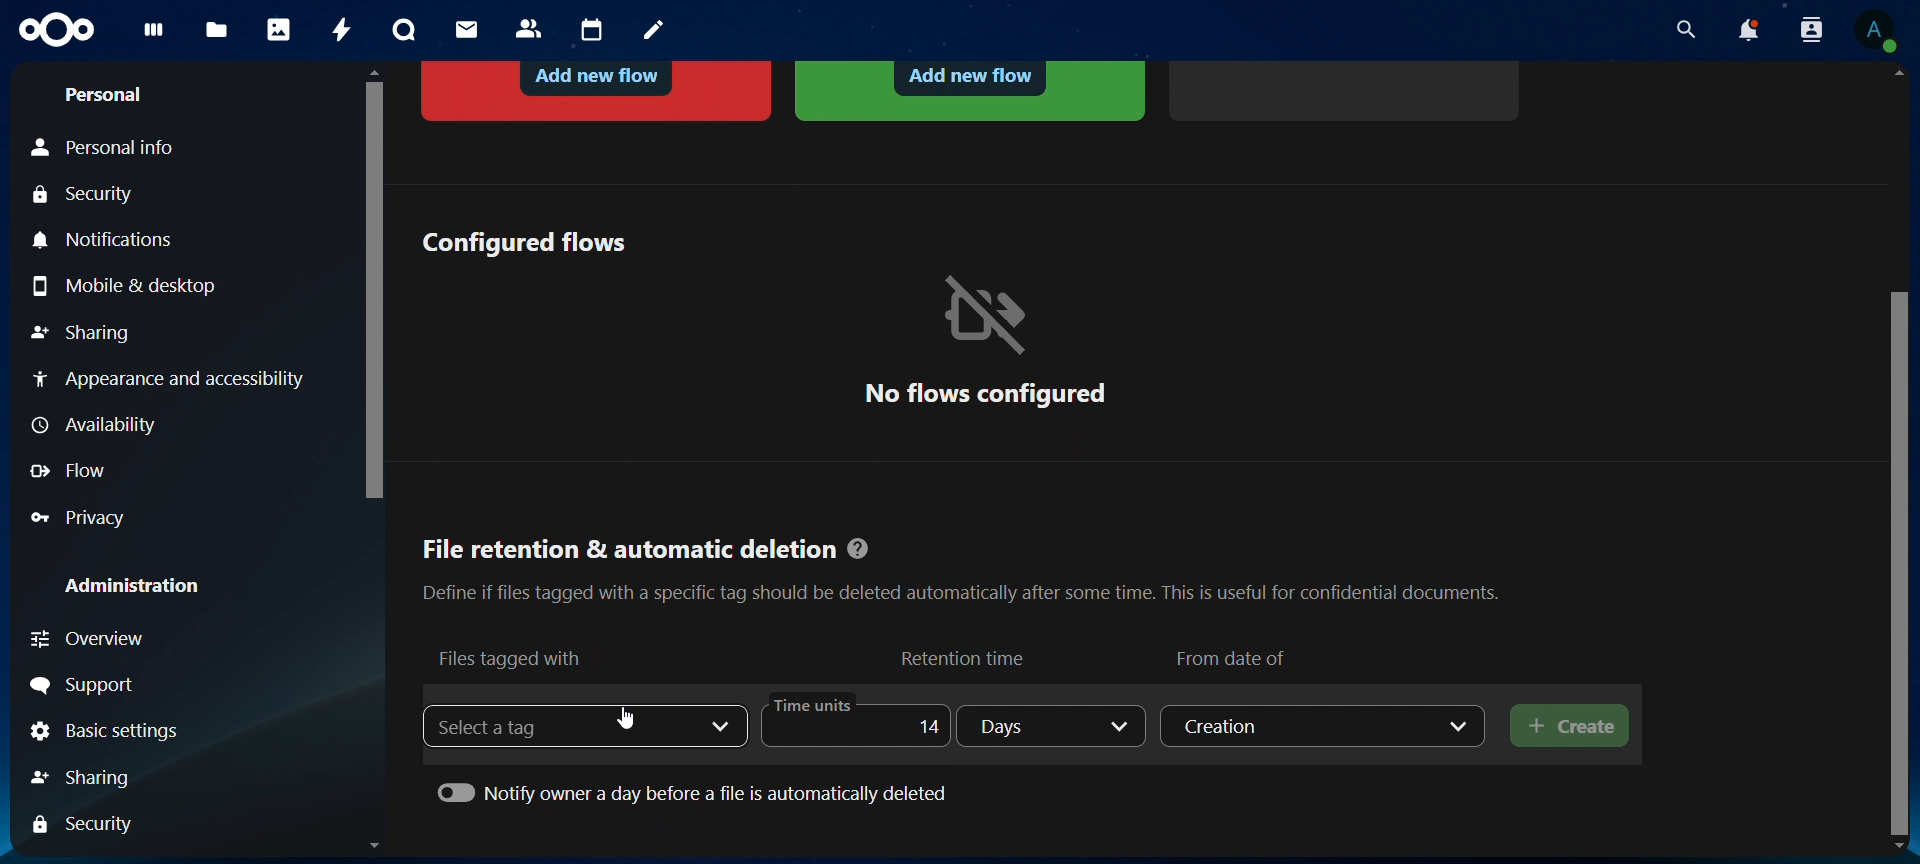 The image size is (1920, 864). What do you see at coordinates (344, 30) in the screenshot?
I see `activity` at bounding box center [344, 30].